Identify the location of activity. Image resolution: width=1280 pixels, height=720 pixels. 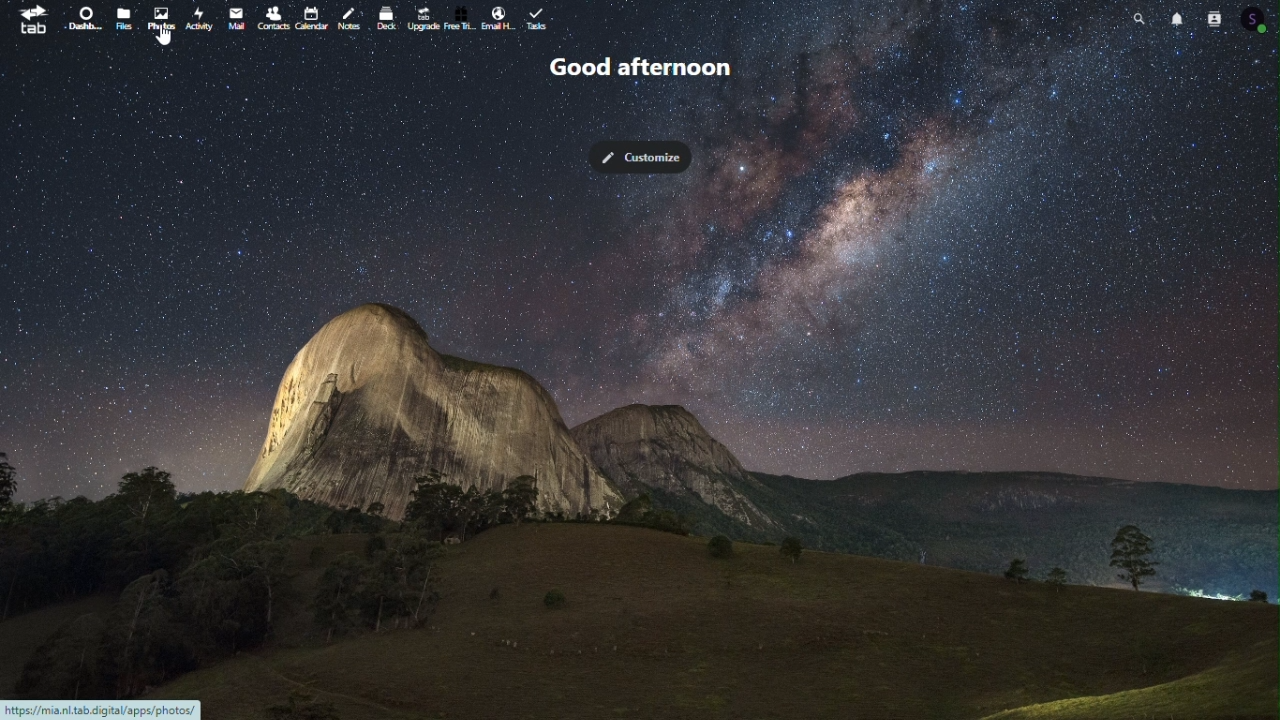
(197, 17).